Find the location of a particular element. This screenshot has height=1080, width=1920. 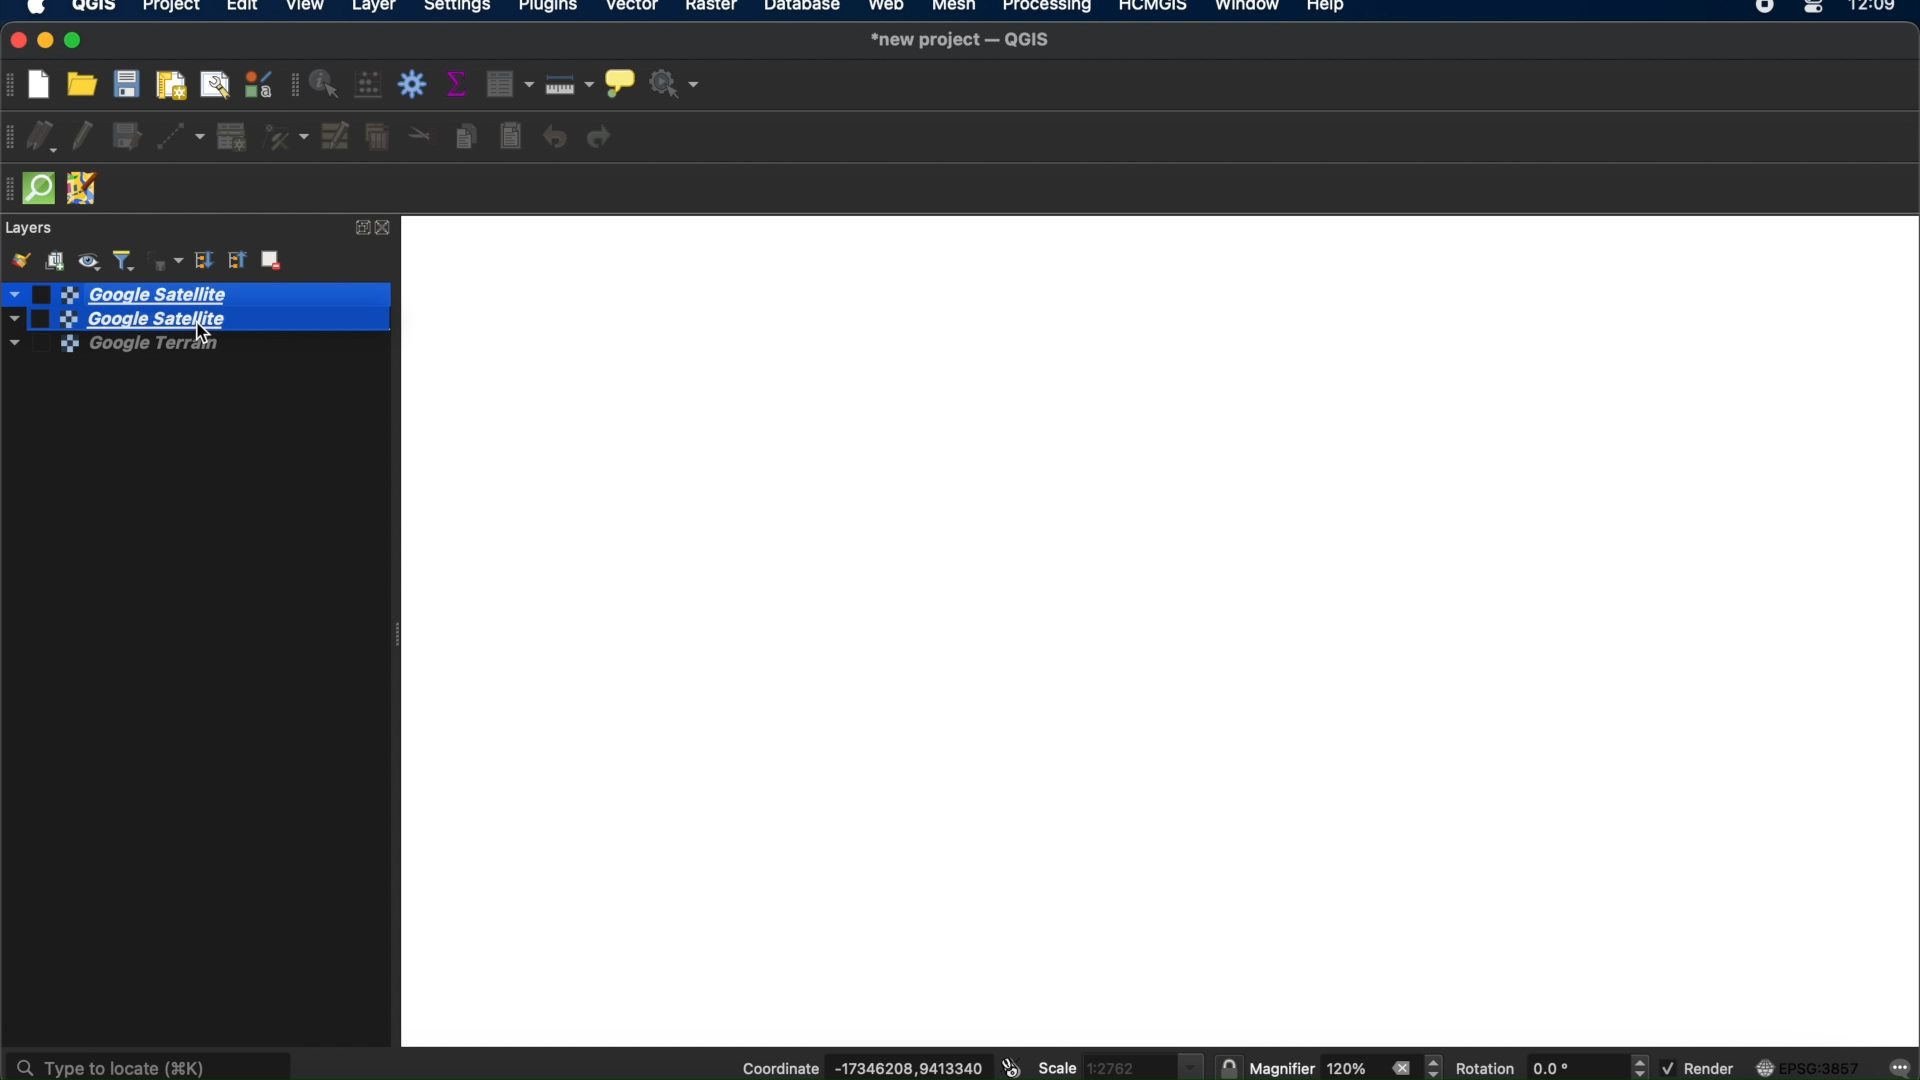

help is located at coordinates (1329, 9).